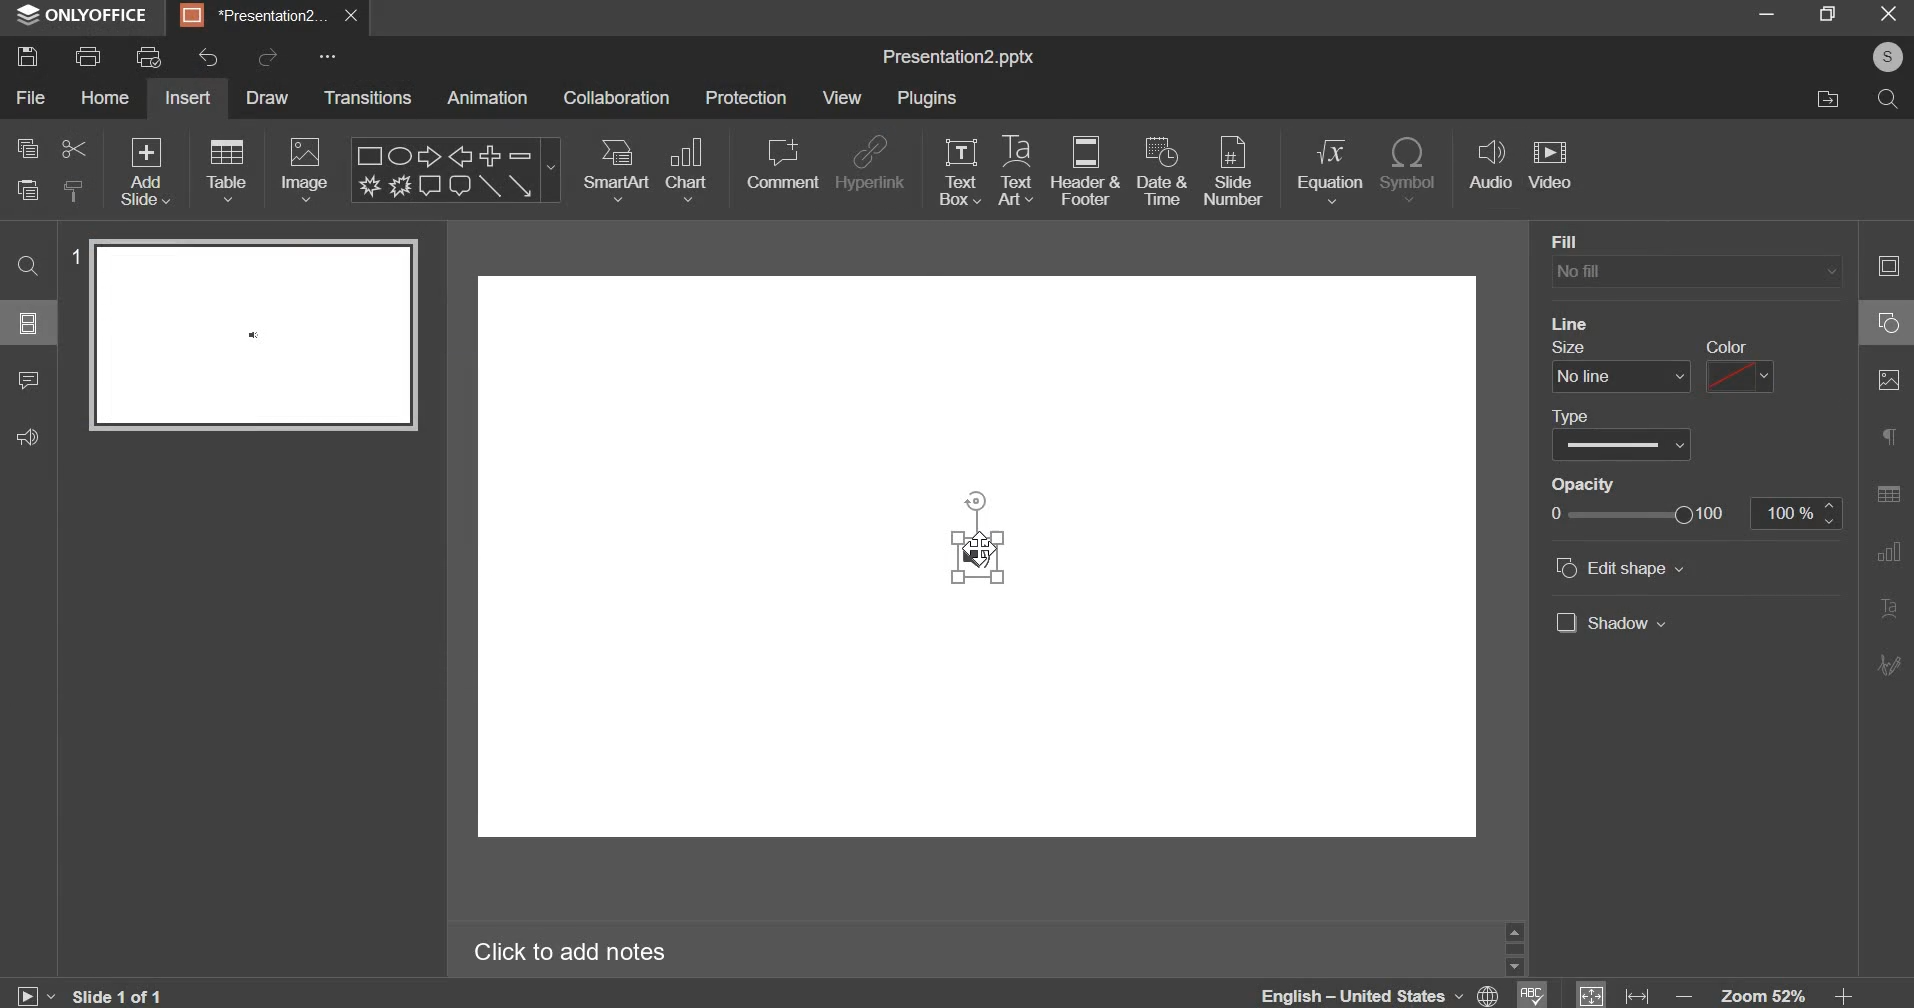 The image size is (1914, 1008). What do you see at coordinates (108, 97) in the screenshot?
I see `home` at bounding box center [108, 97].